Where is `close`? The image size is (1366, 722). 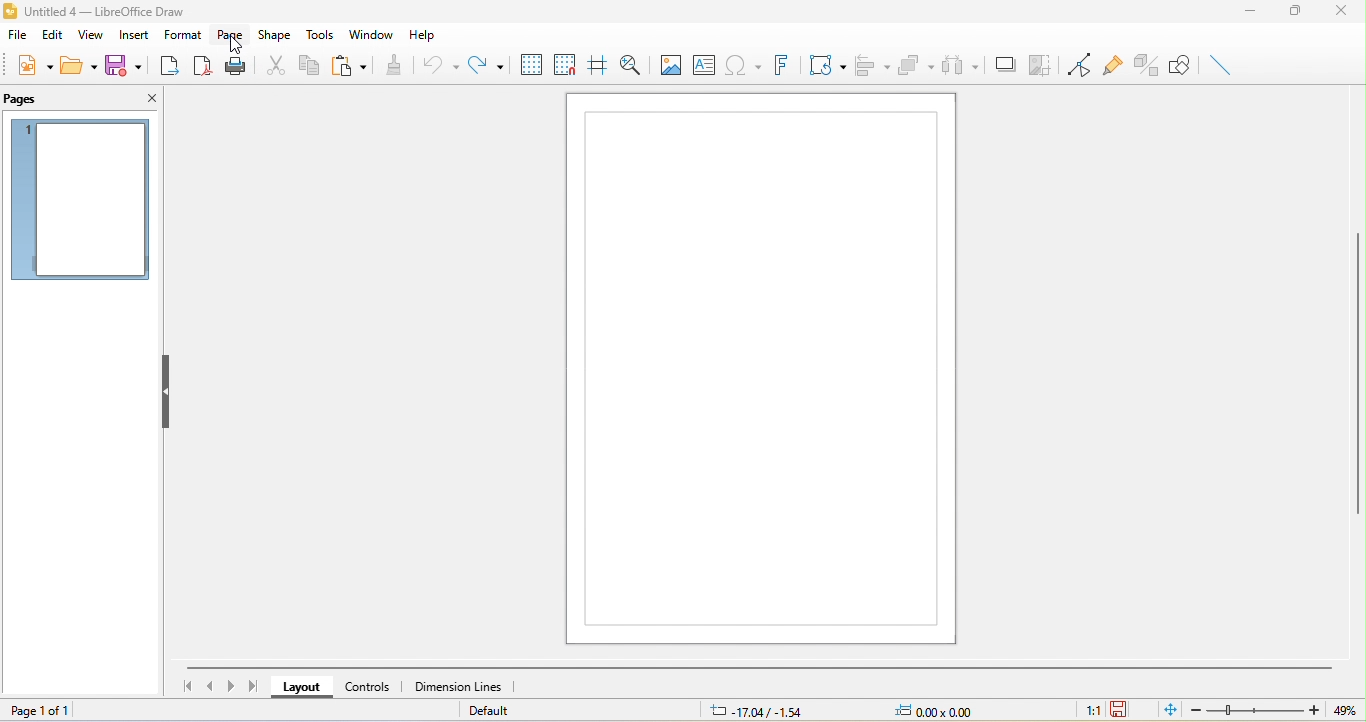 close is located at coordinates (149, 100).